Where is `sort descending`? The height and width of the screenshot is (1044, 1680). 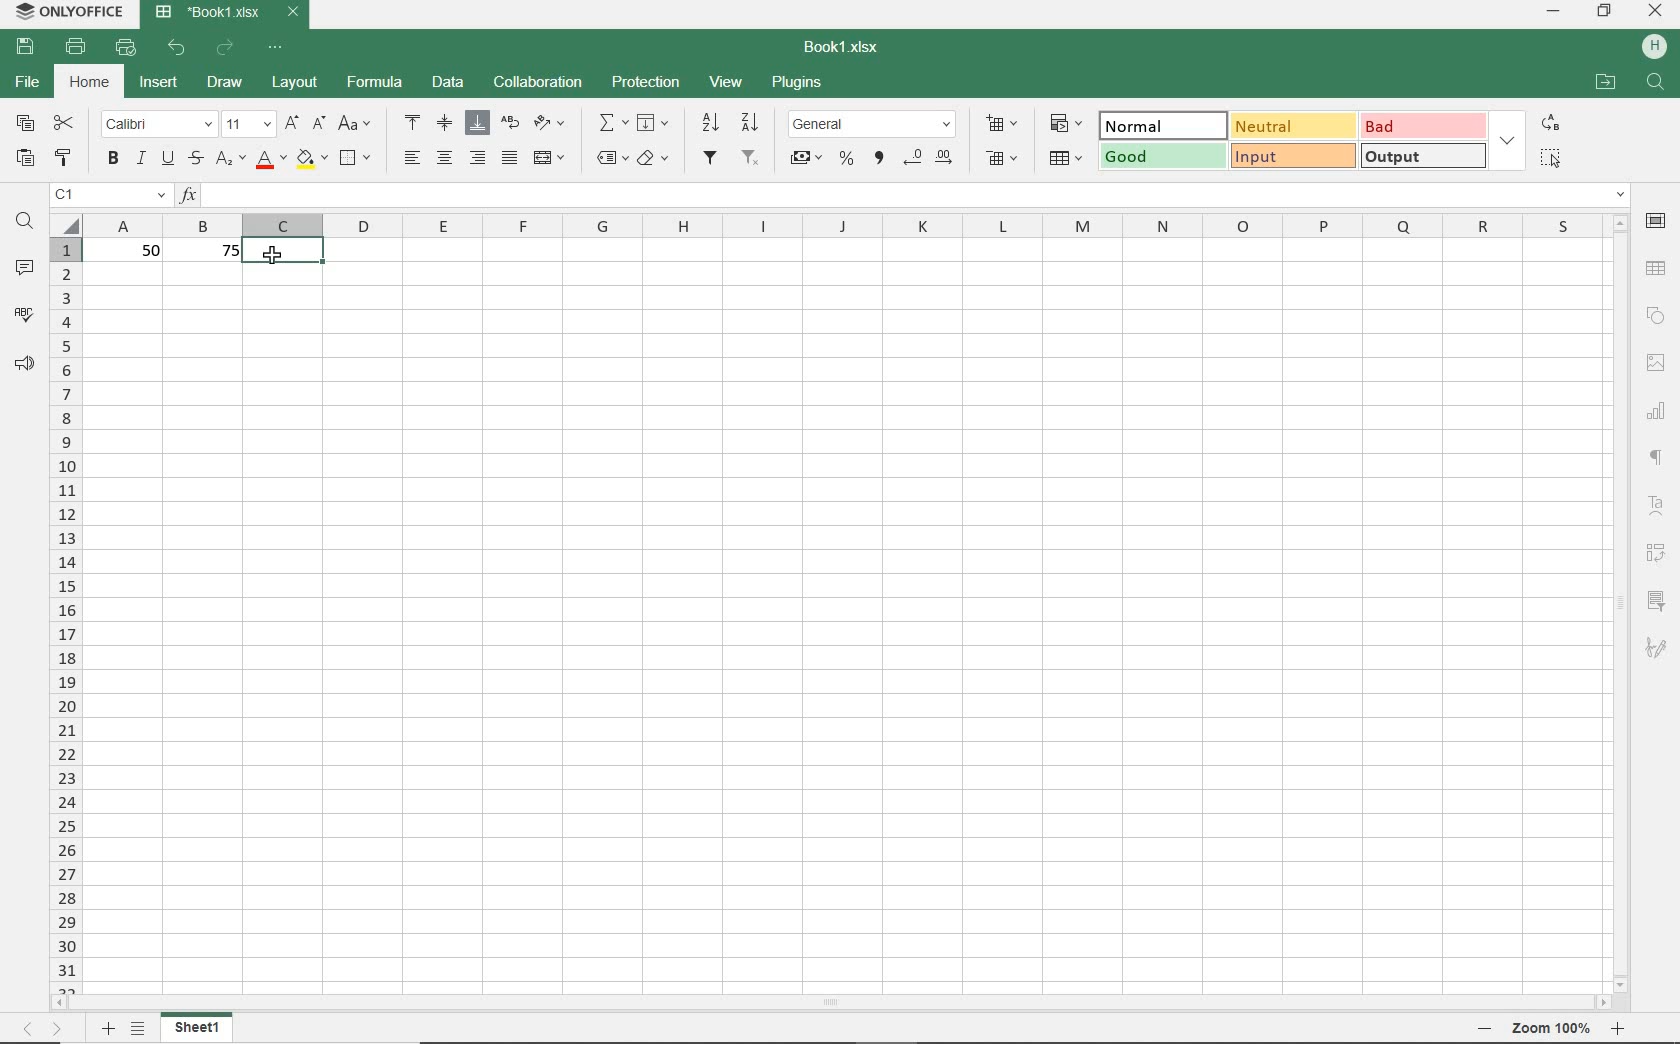
sort descending is located at coordinates (751, 122).